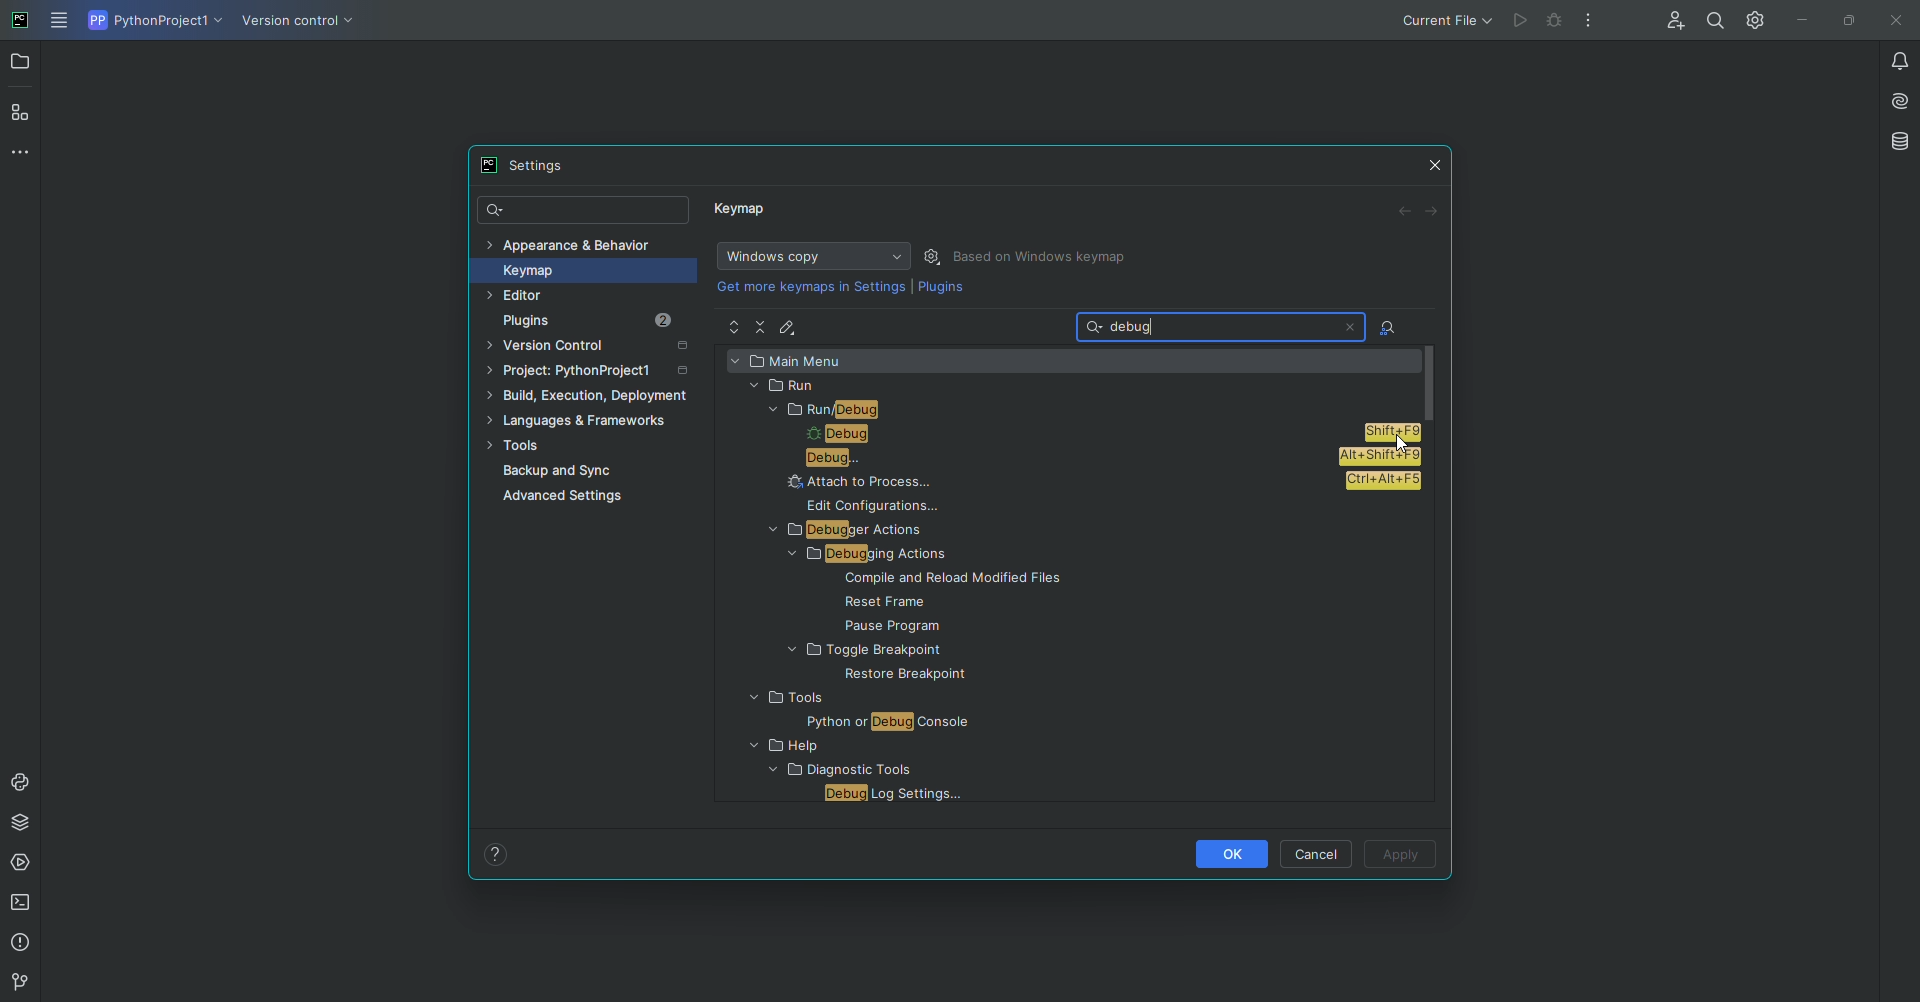 The height and width of the screenshot is (1002, 1920). Describe the element at coordinates (1084, 410) in the screenshot. I see `RUN DEBUG` at that location.